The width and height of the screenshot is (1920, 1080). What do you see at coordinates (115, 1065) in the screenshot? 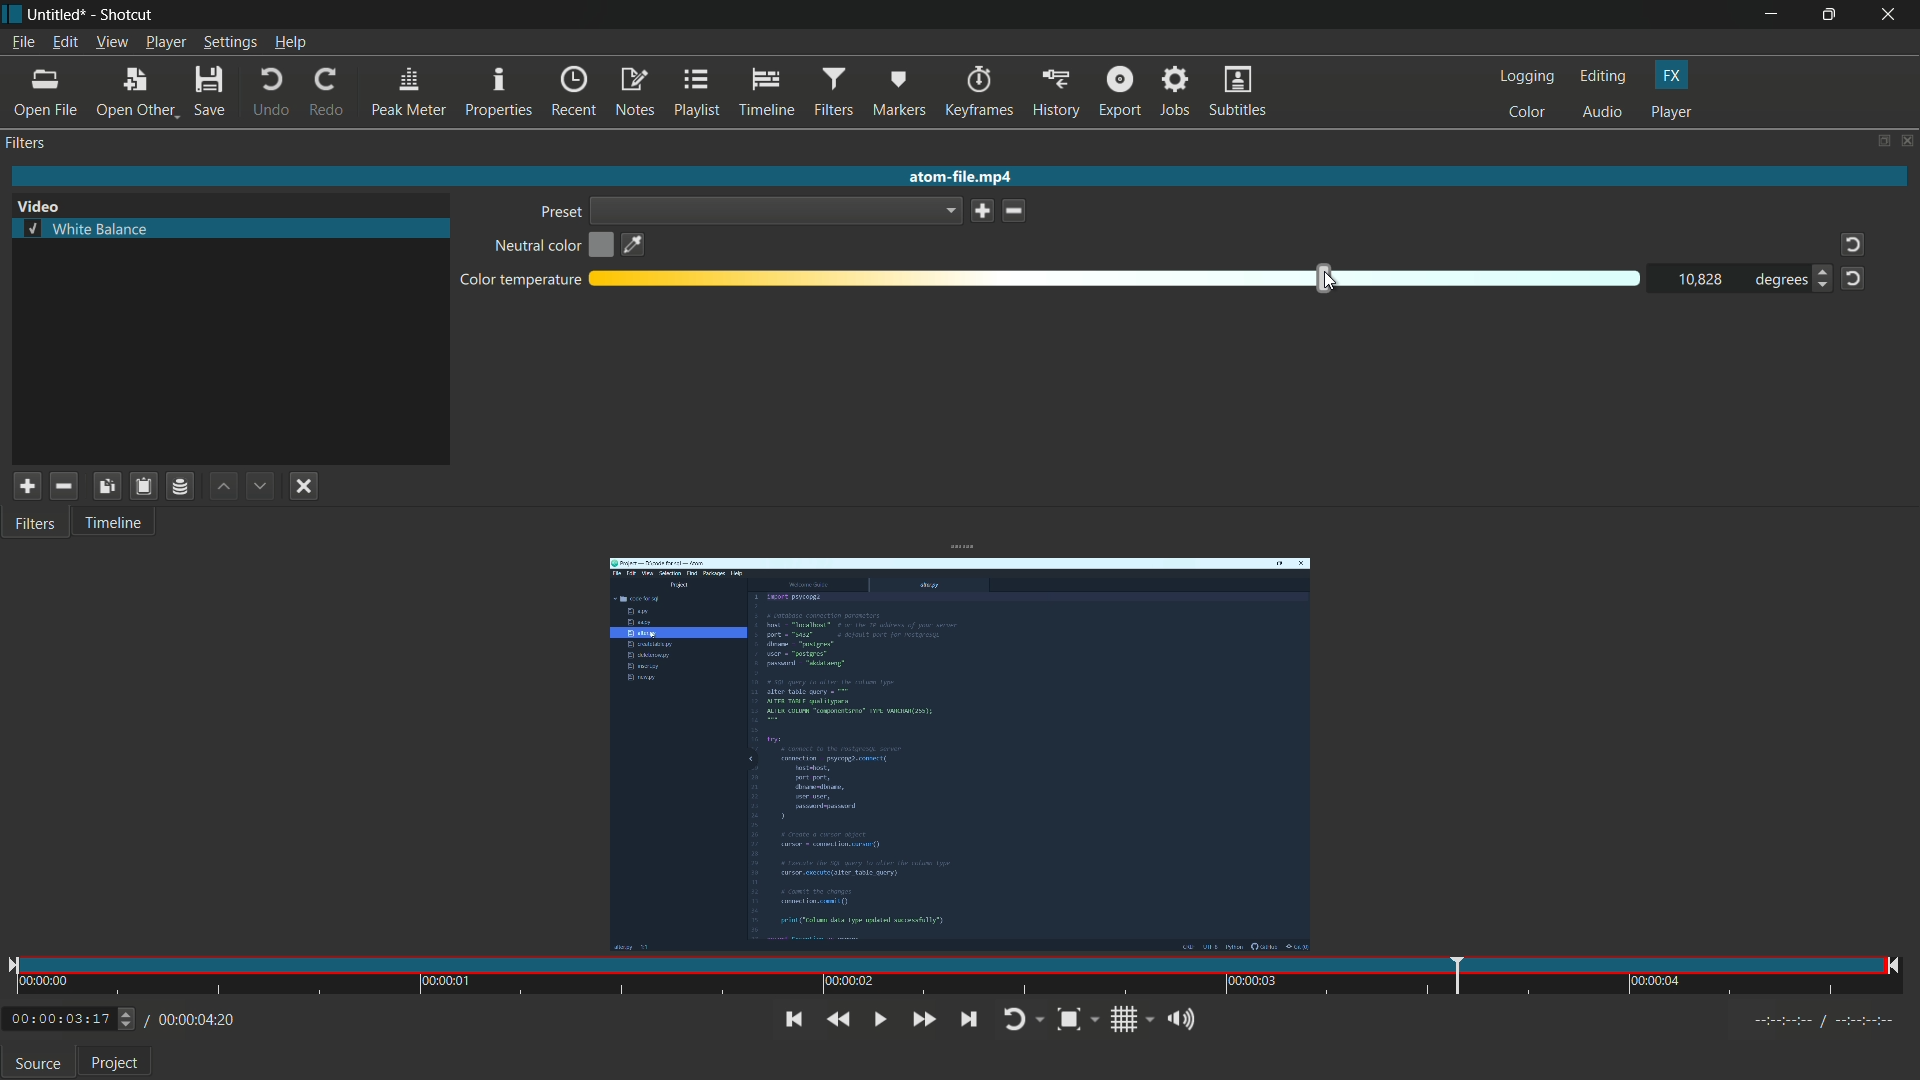
I see `project` at bounding box center [115, 1065].